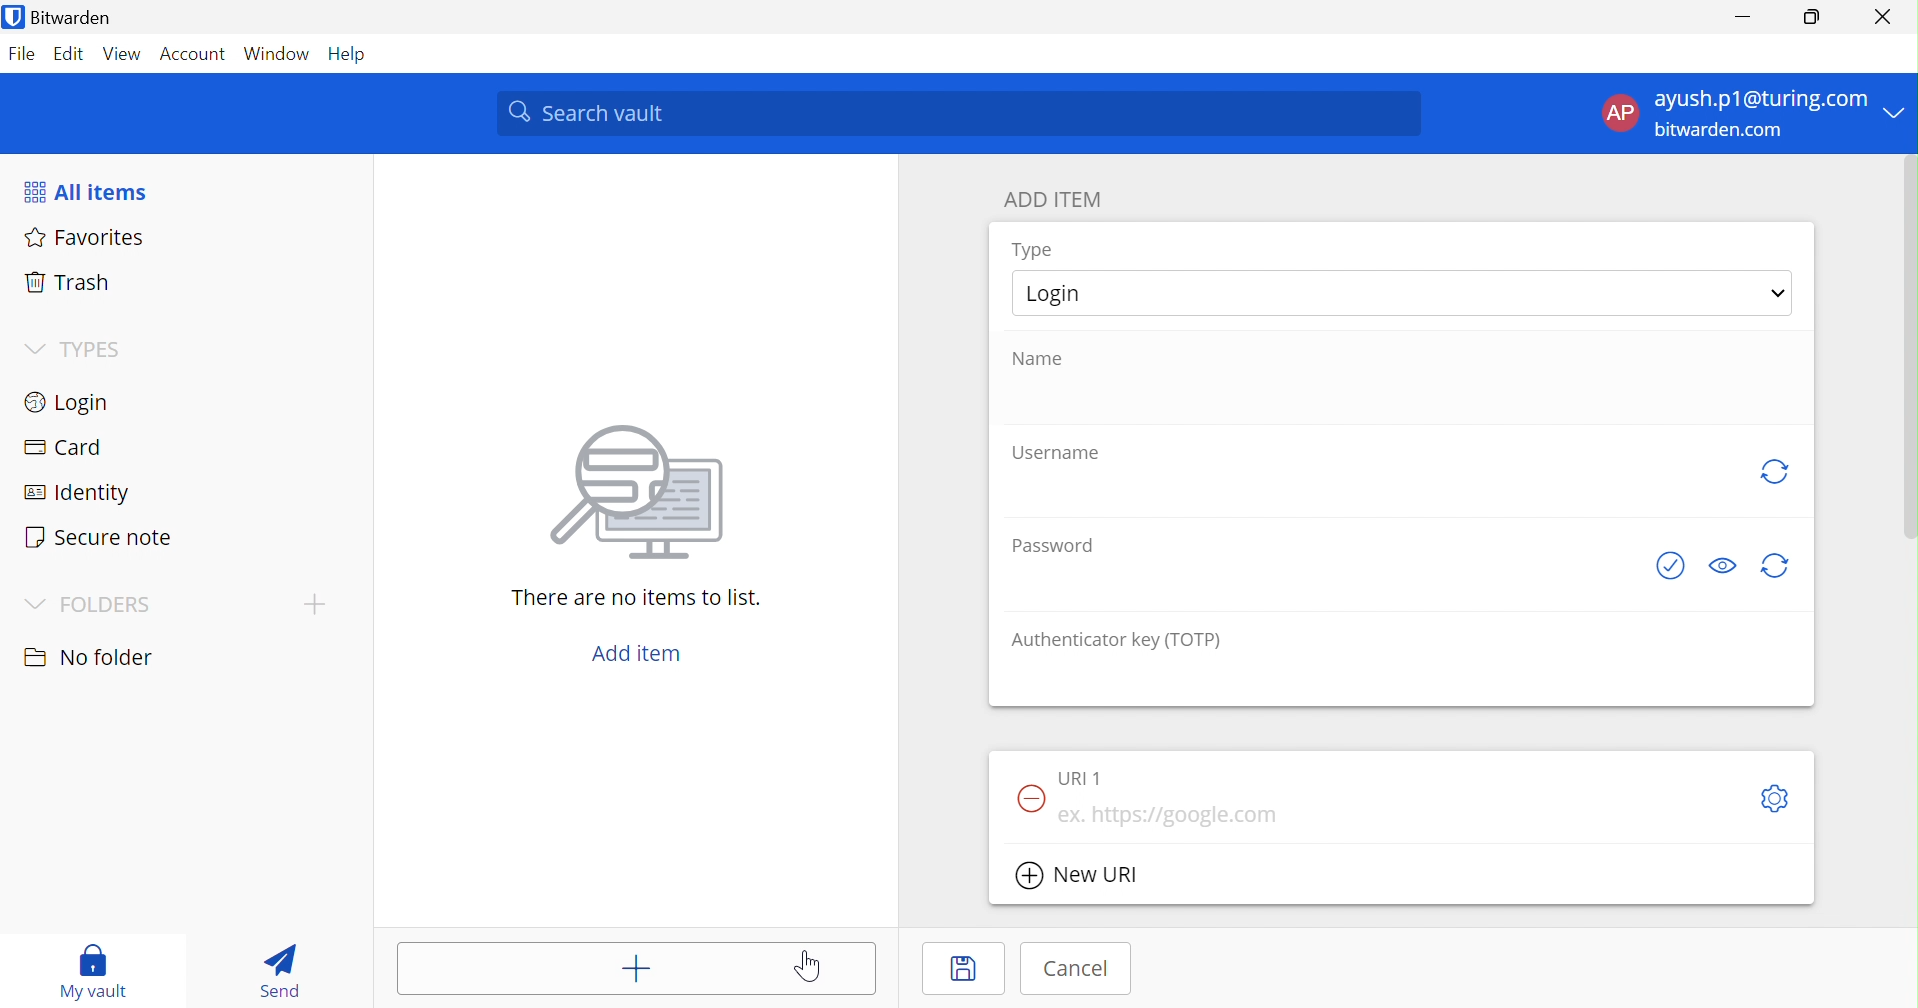  Describe the element at coordinates (194, 54) in the screenshot. I see `Account` at that location.